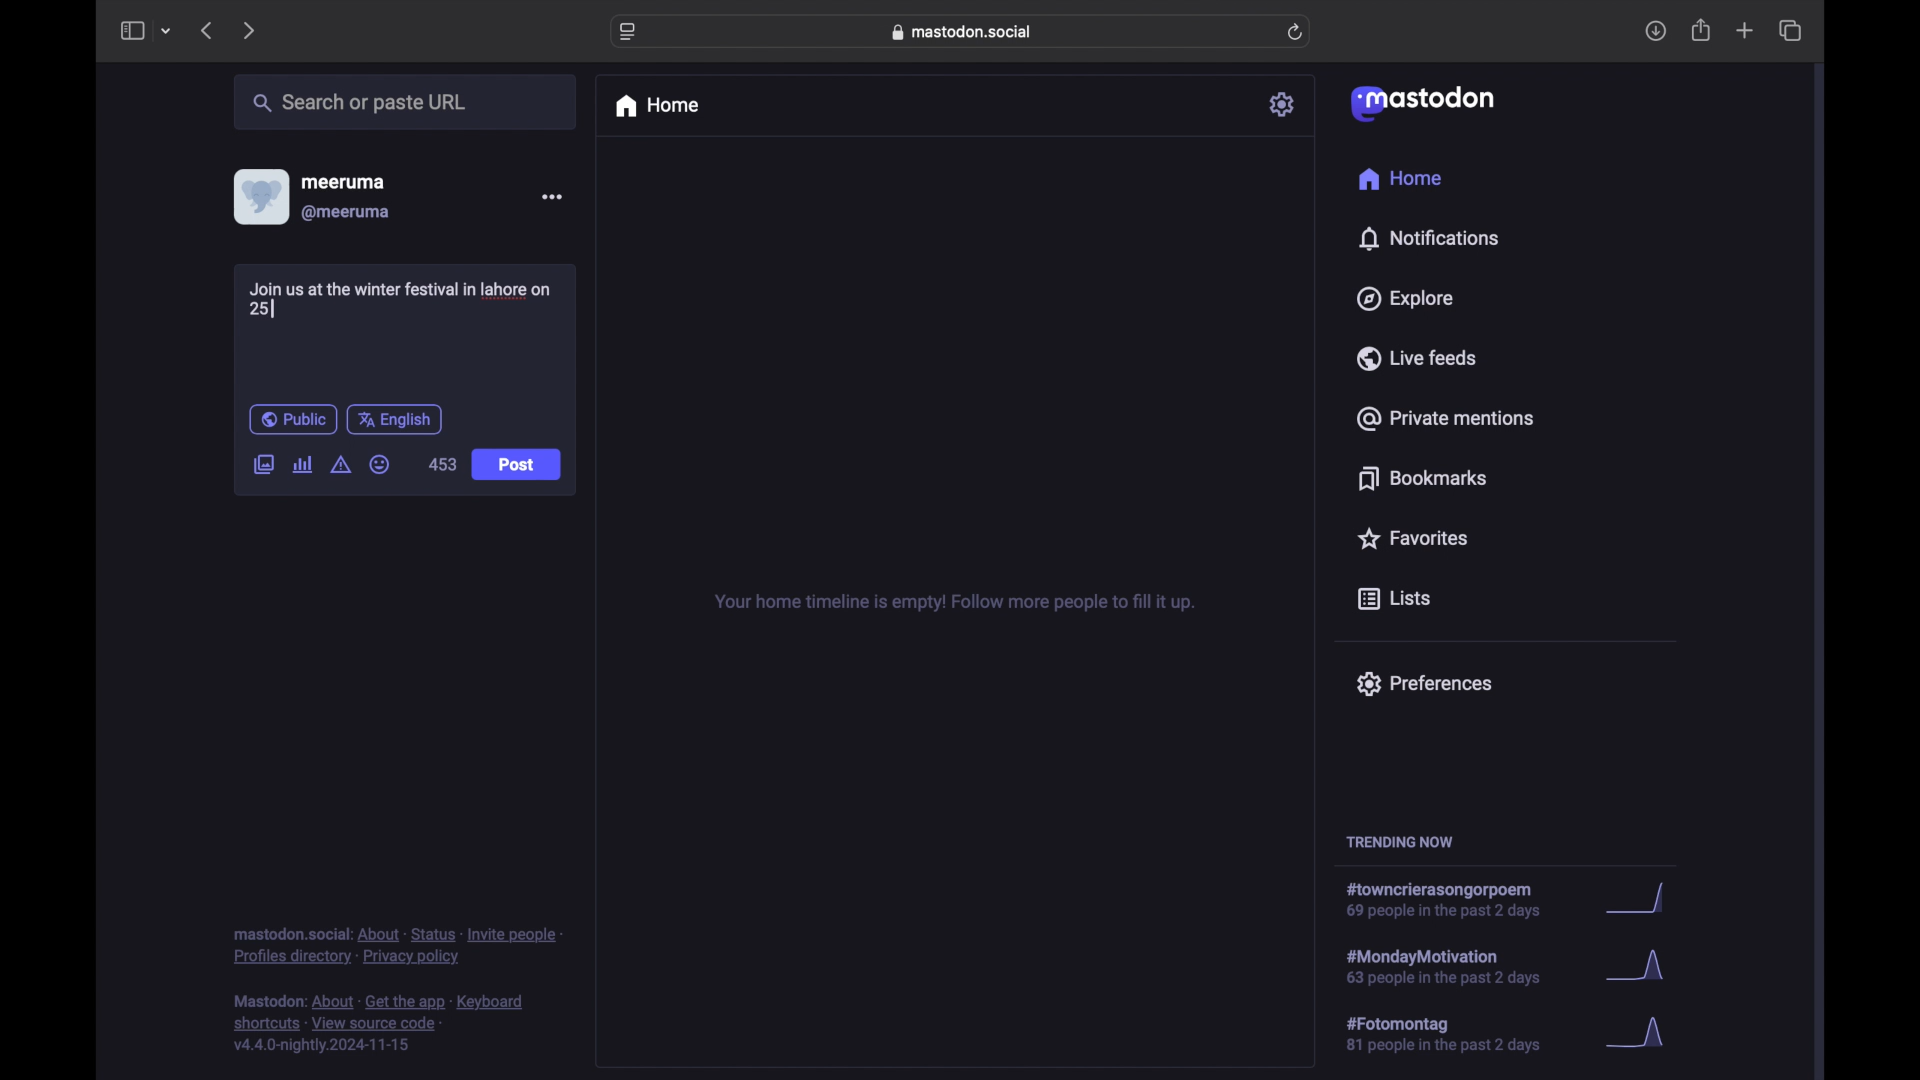  Describe the element at coordinates (346, 213) in the screenshot. I see `@meeruma` at that location.